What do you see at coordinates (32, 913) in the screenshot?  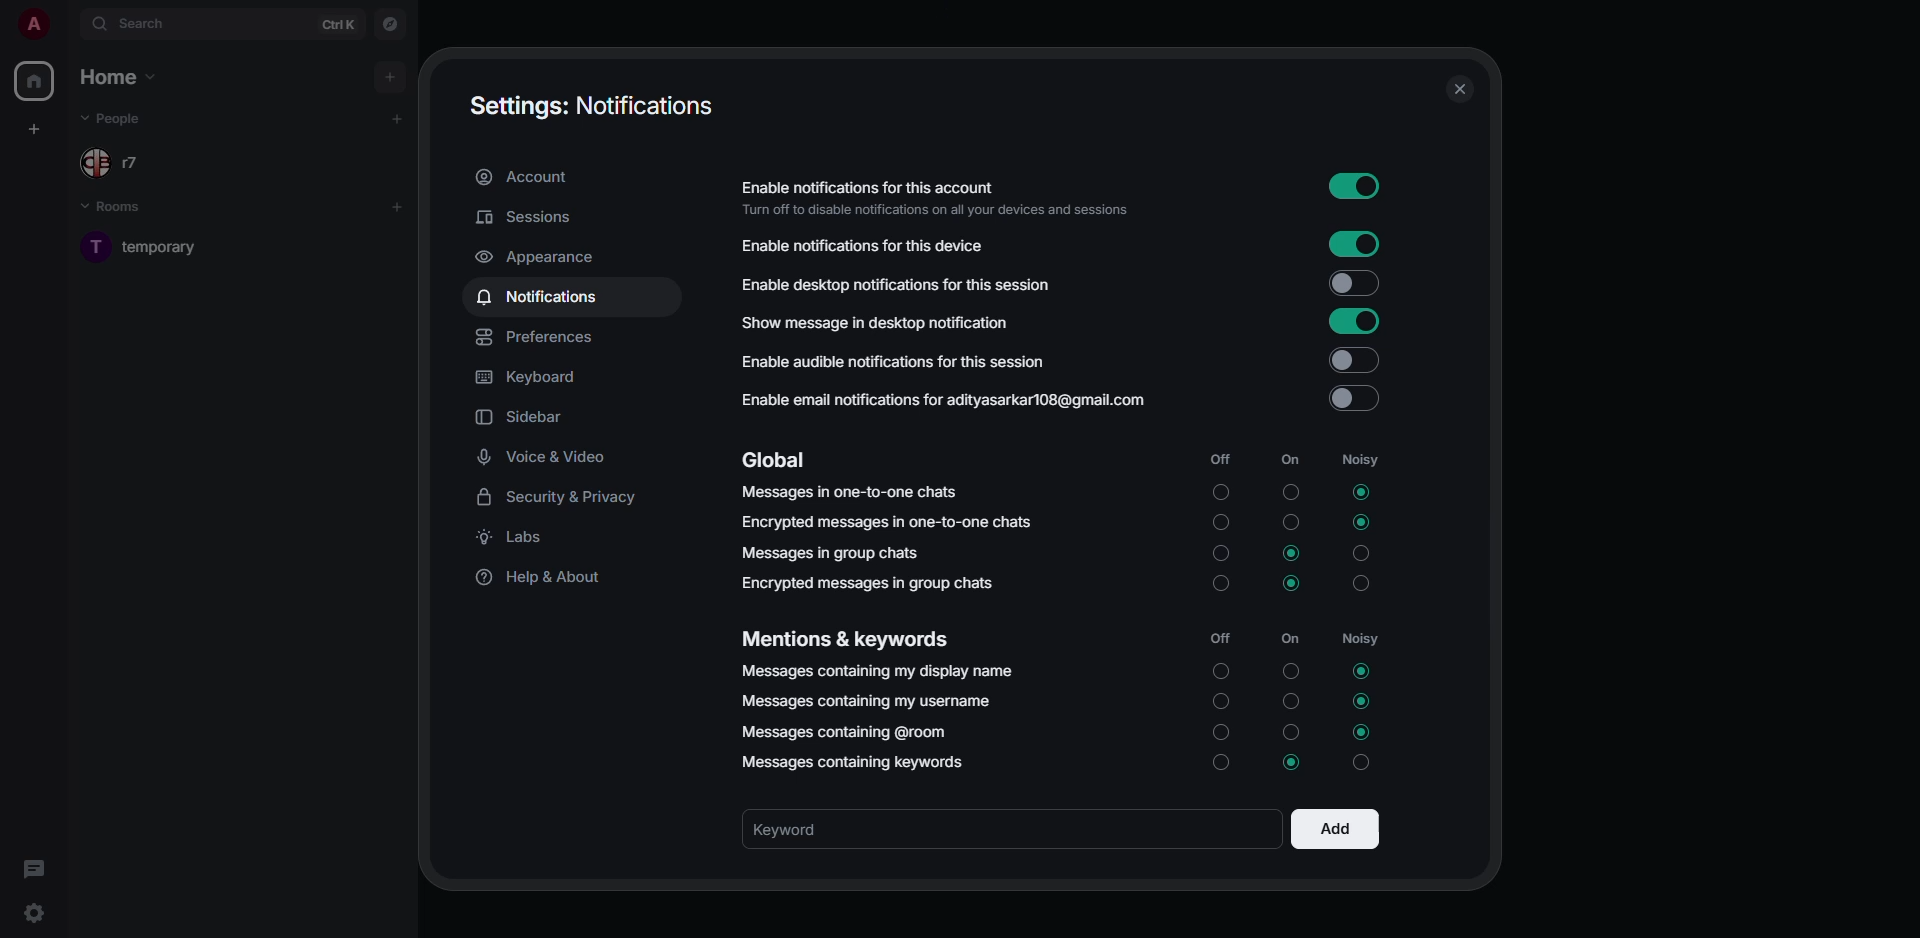 I see `quick settings` at bounding box center [32, 913].